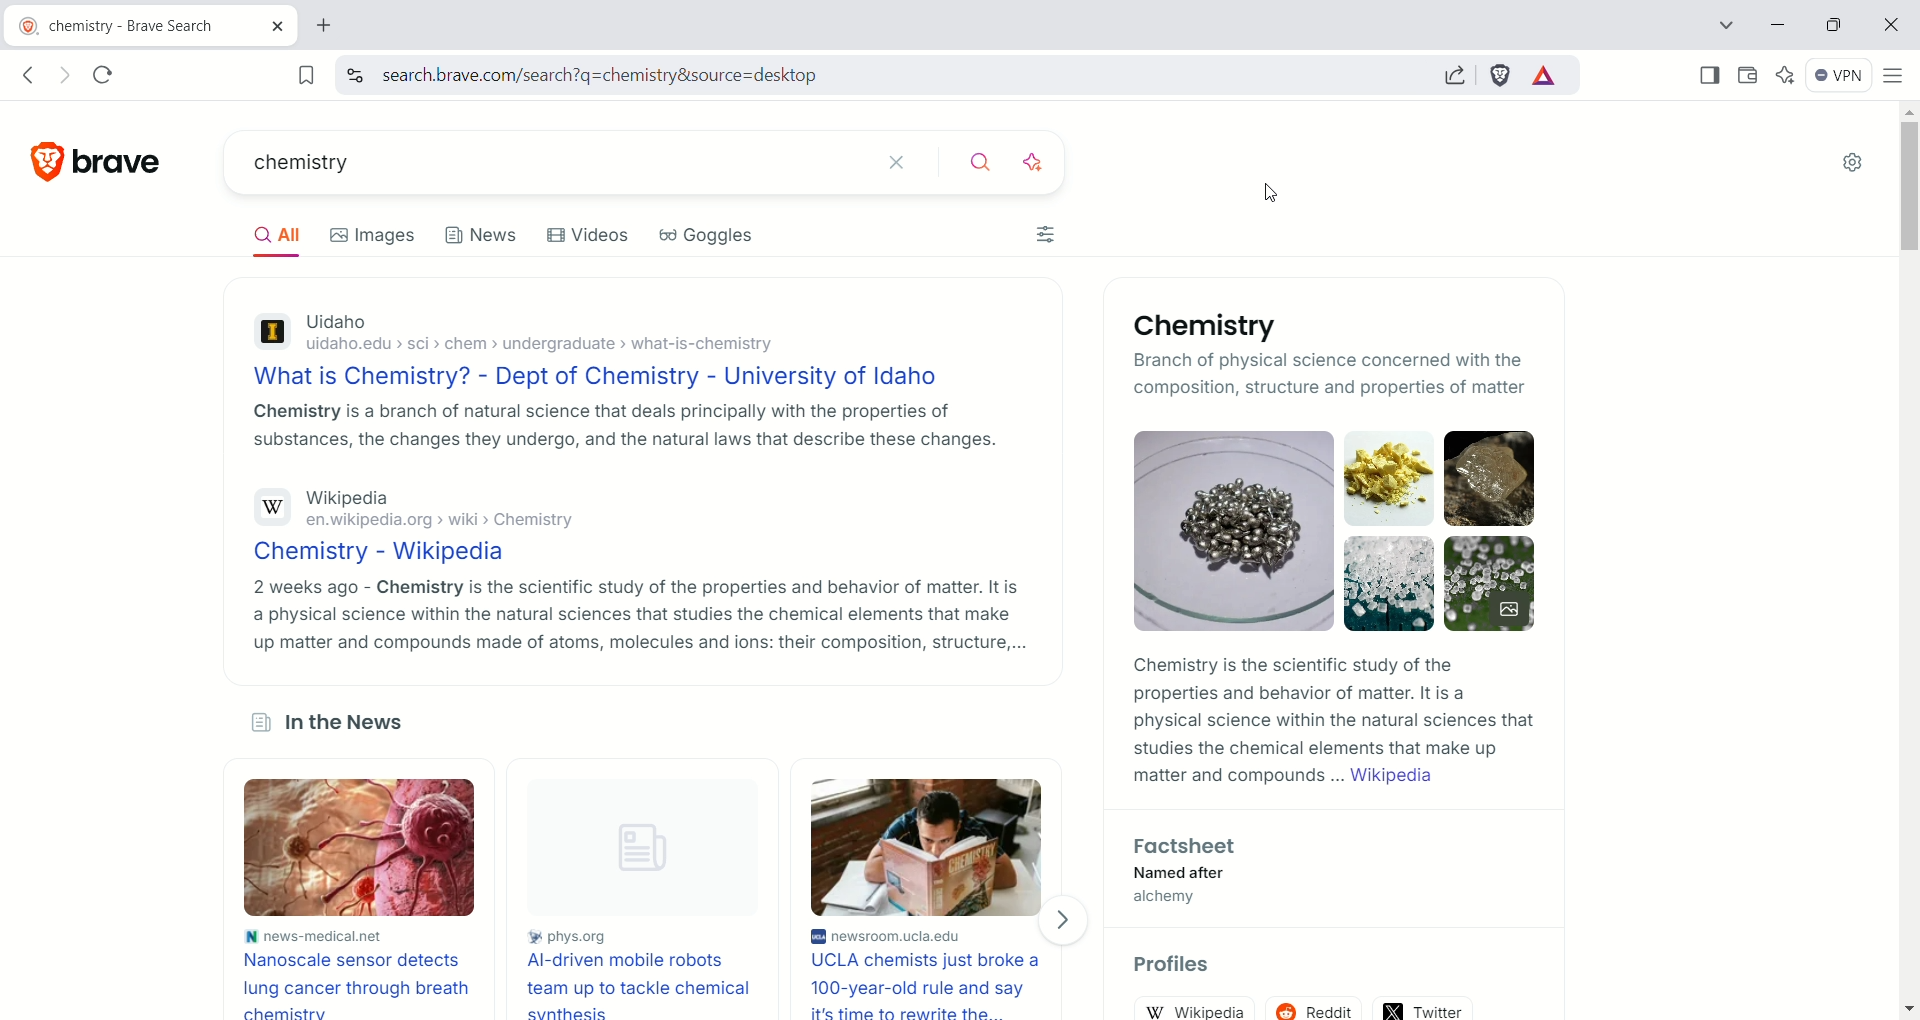 Image resolution: width=1920 pixels, height=1020 pixels. I want to click on Profiles, so click(1174, 965).